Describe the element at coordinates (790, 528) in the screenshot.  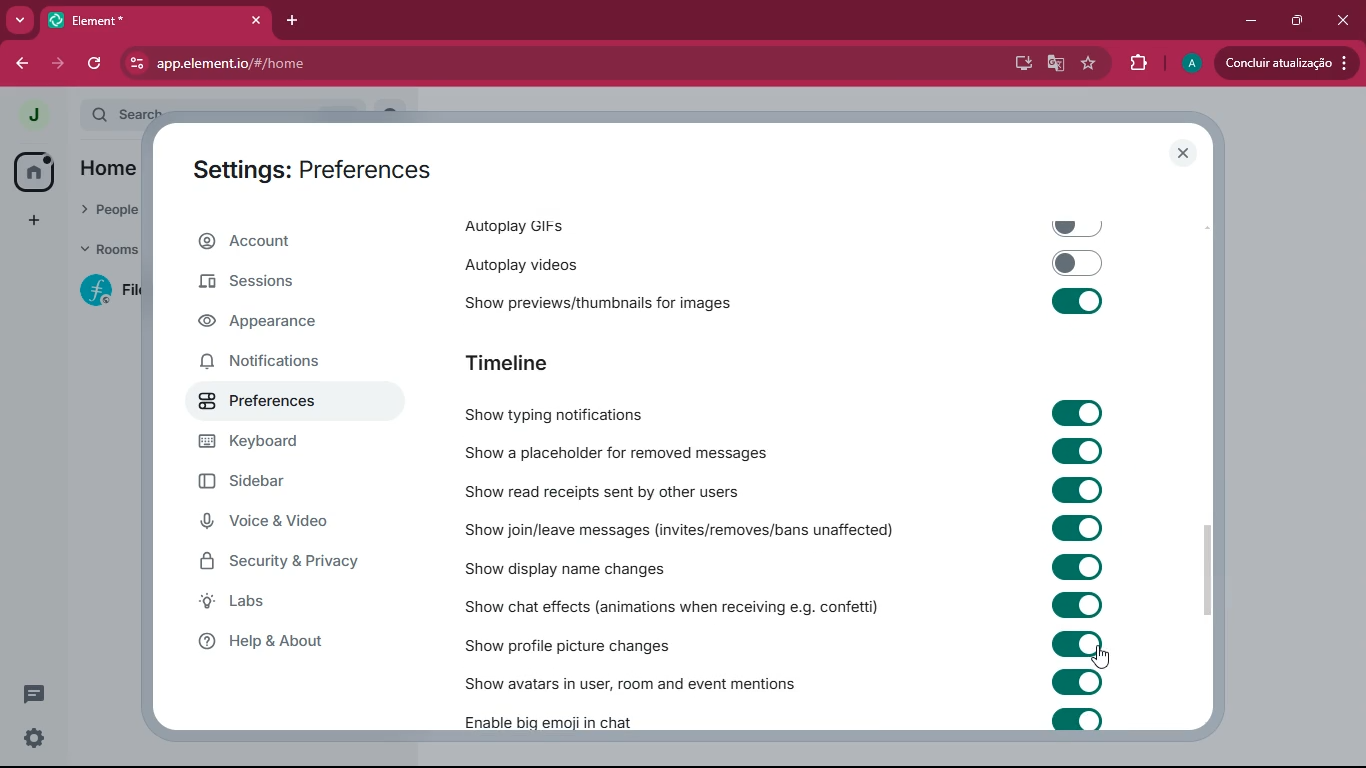
I see `Show join/leave messages (invites/removes/bans unaffected)` at that location.